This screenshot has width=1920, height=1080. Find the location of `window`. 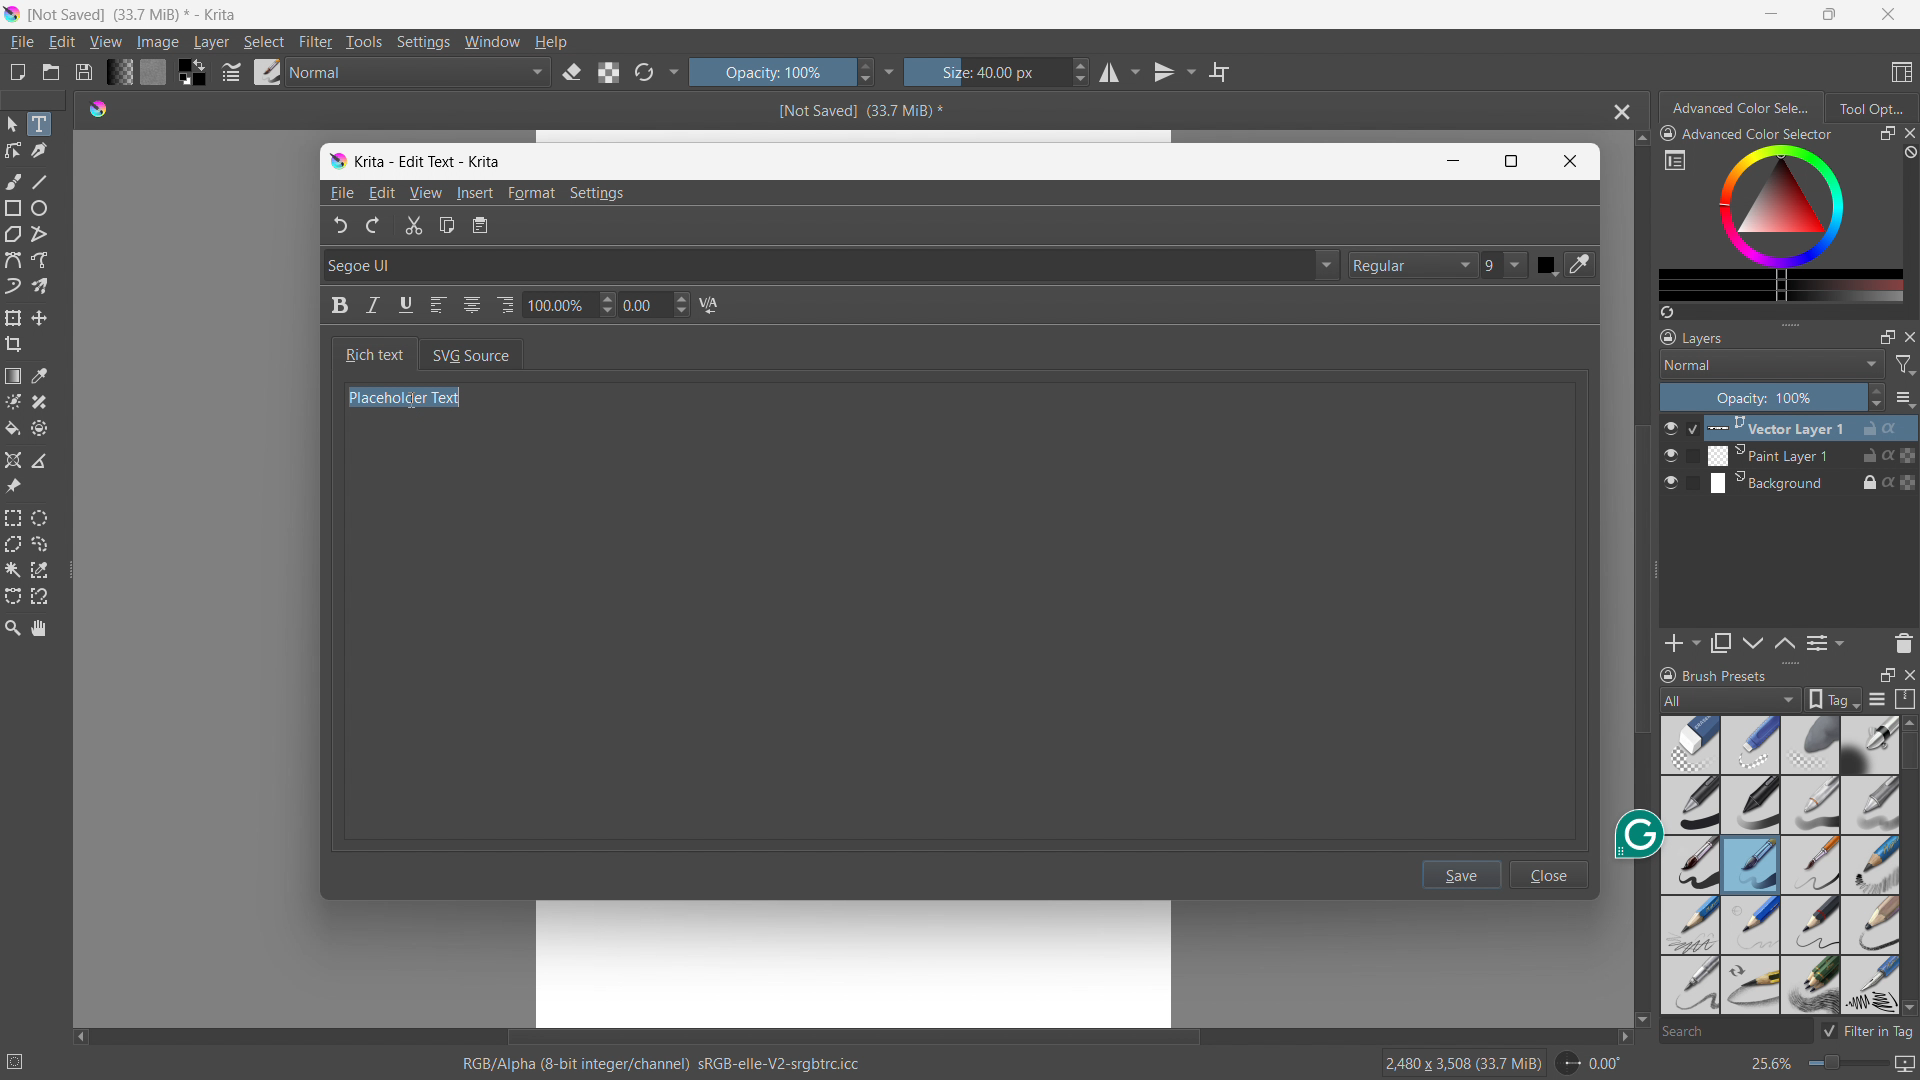

window is located at coordinates (492, 42).